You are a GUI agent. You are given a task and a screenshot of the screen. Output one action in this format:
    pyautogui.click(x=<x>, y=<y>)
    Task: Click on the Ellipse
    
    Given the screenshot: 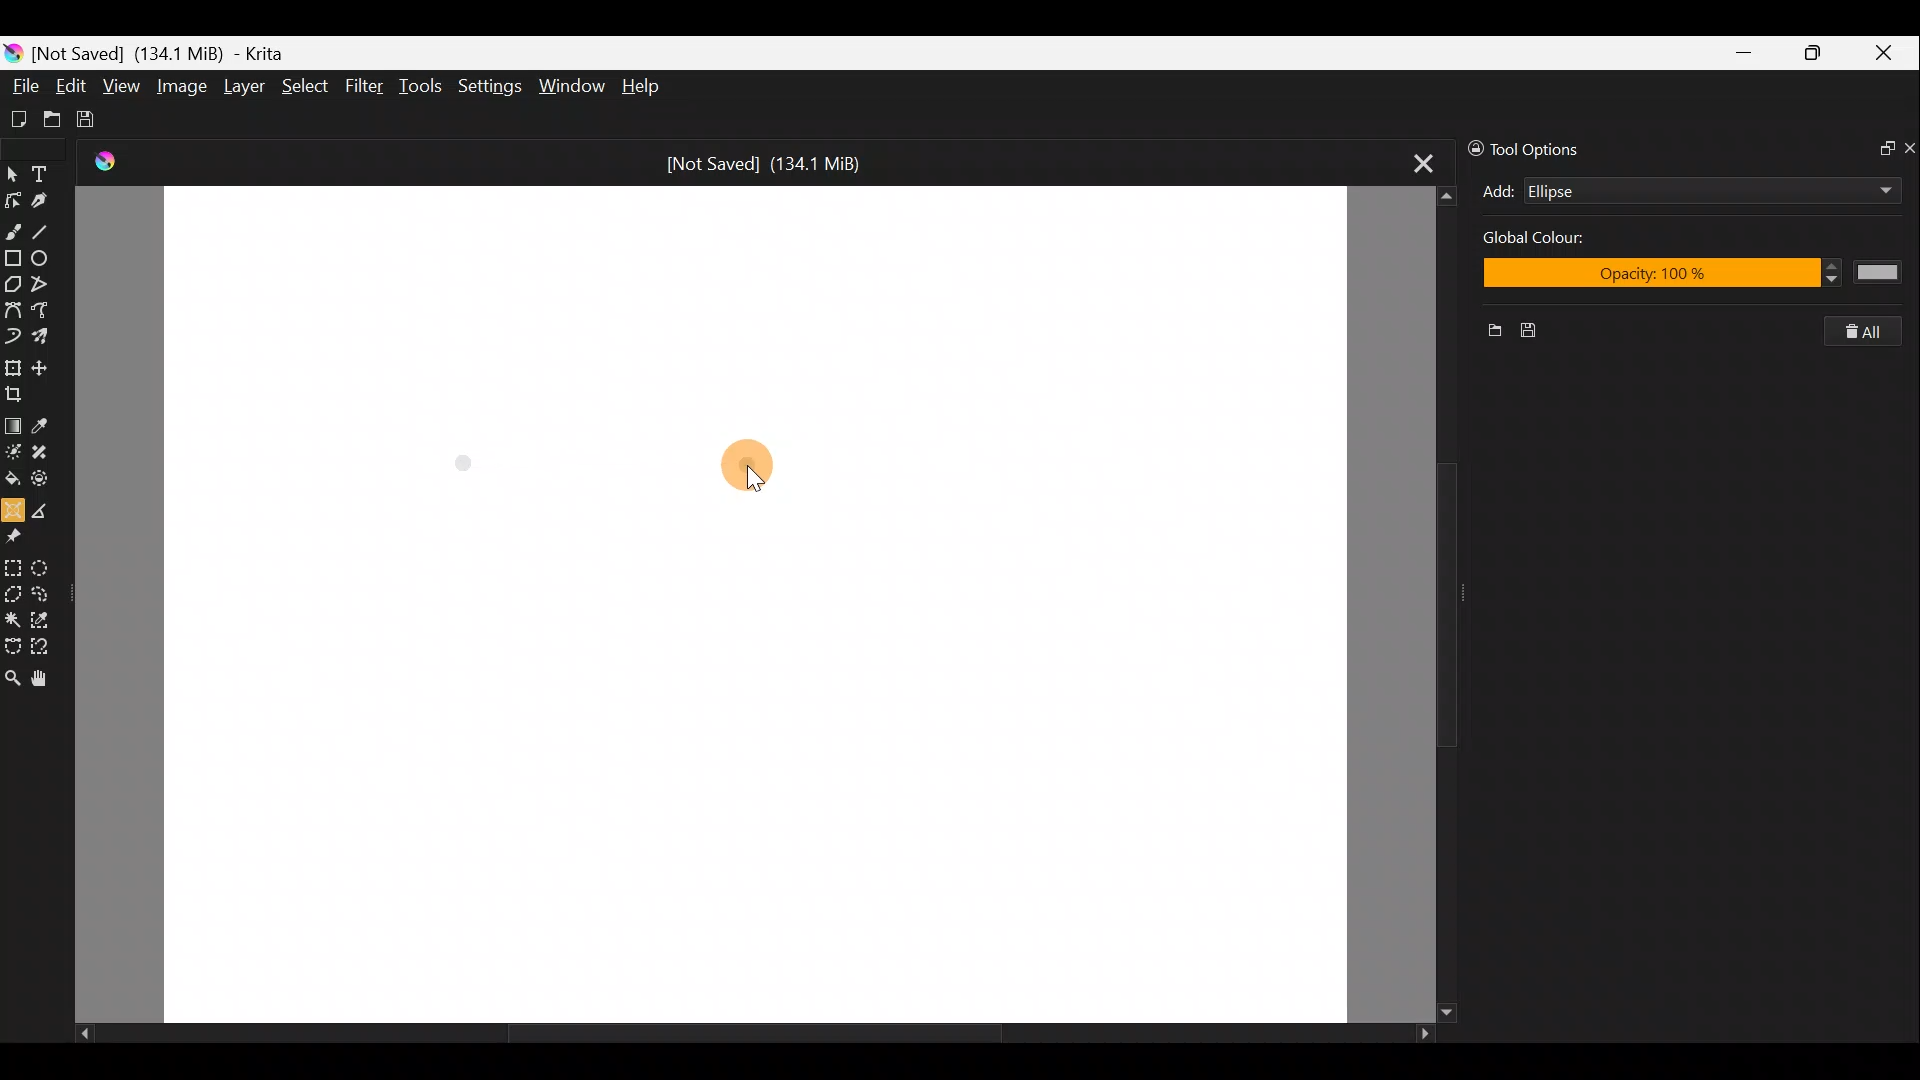 What is the action you would take?
    pyautogui.click(x=48, y=259)
    